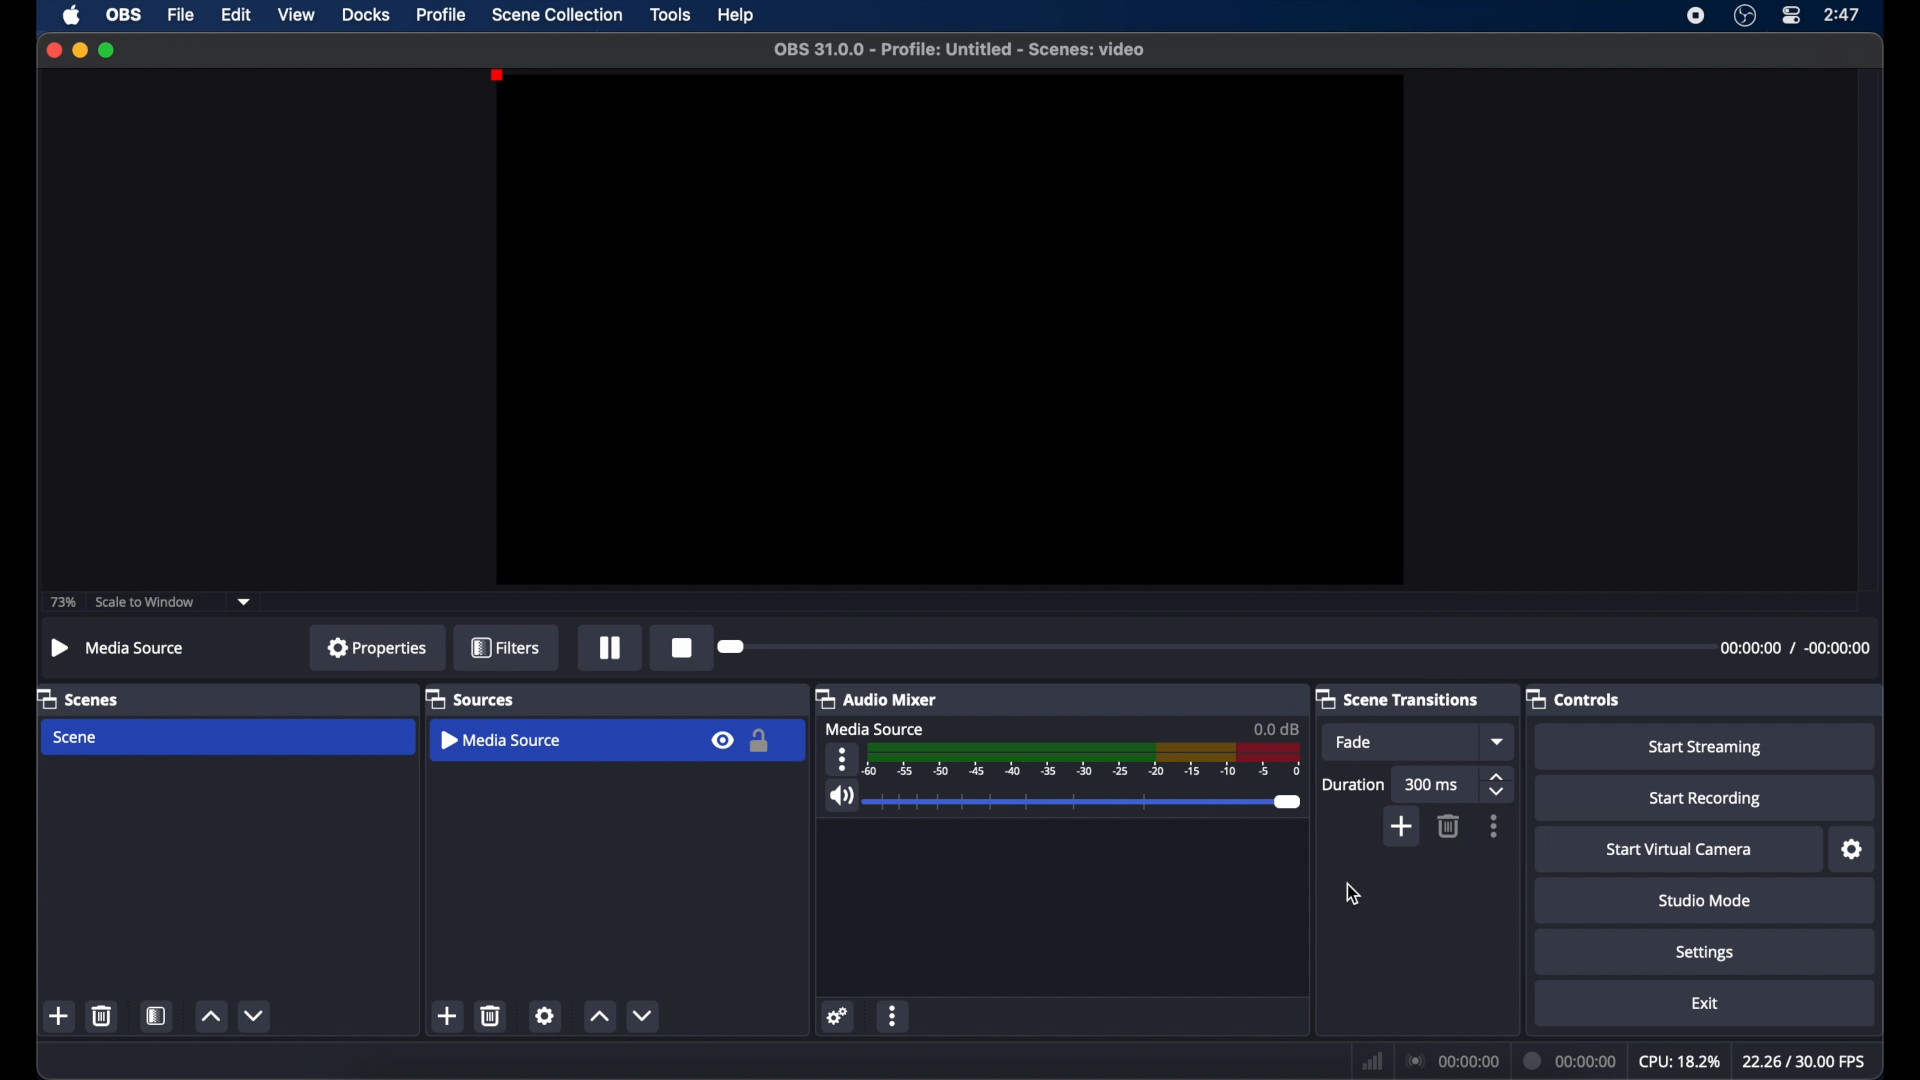 The image size is (1920, 1080). I want to click on exit , so click(1705, 1003).